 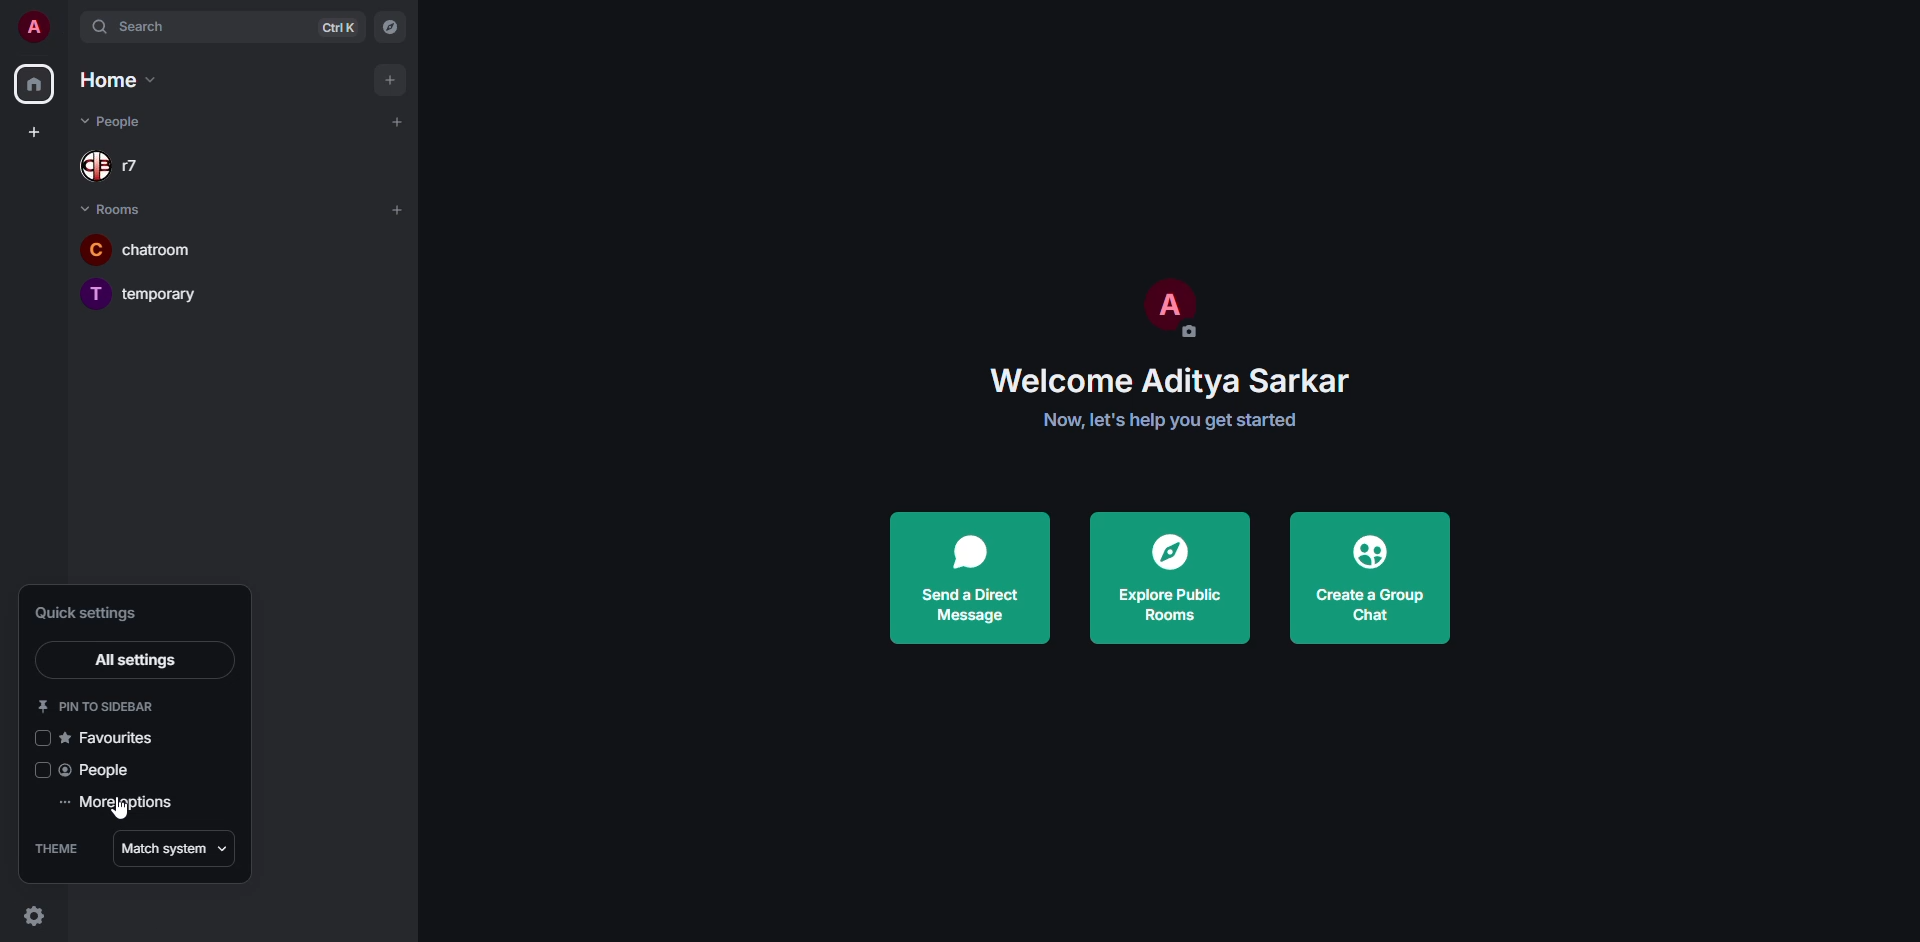 I want to click on Welcome Aditya Sarkar, so click(x=1170, y=382).